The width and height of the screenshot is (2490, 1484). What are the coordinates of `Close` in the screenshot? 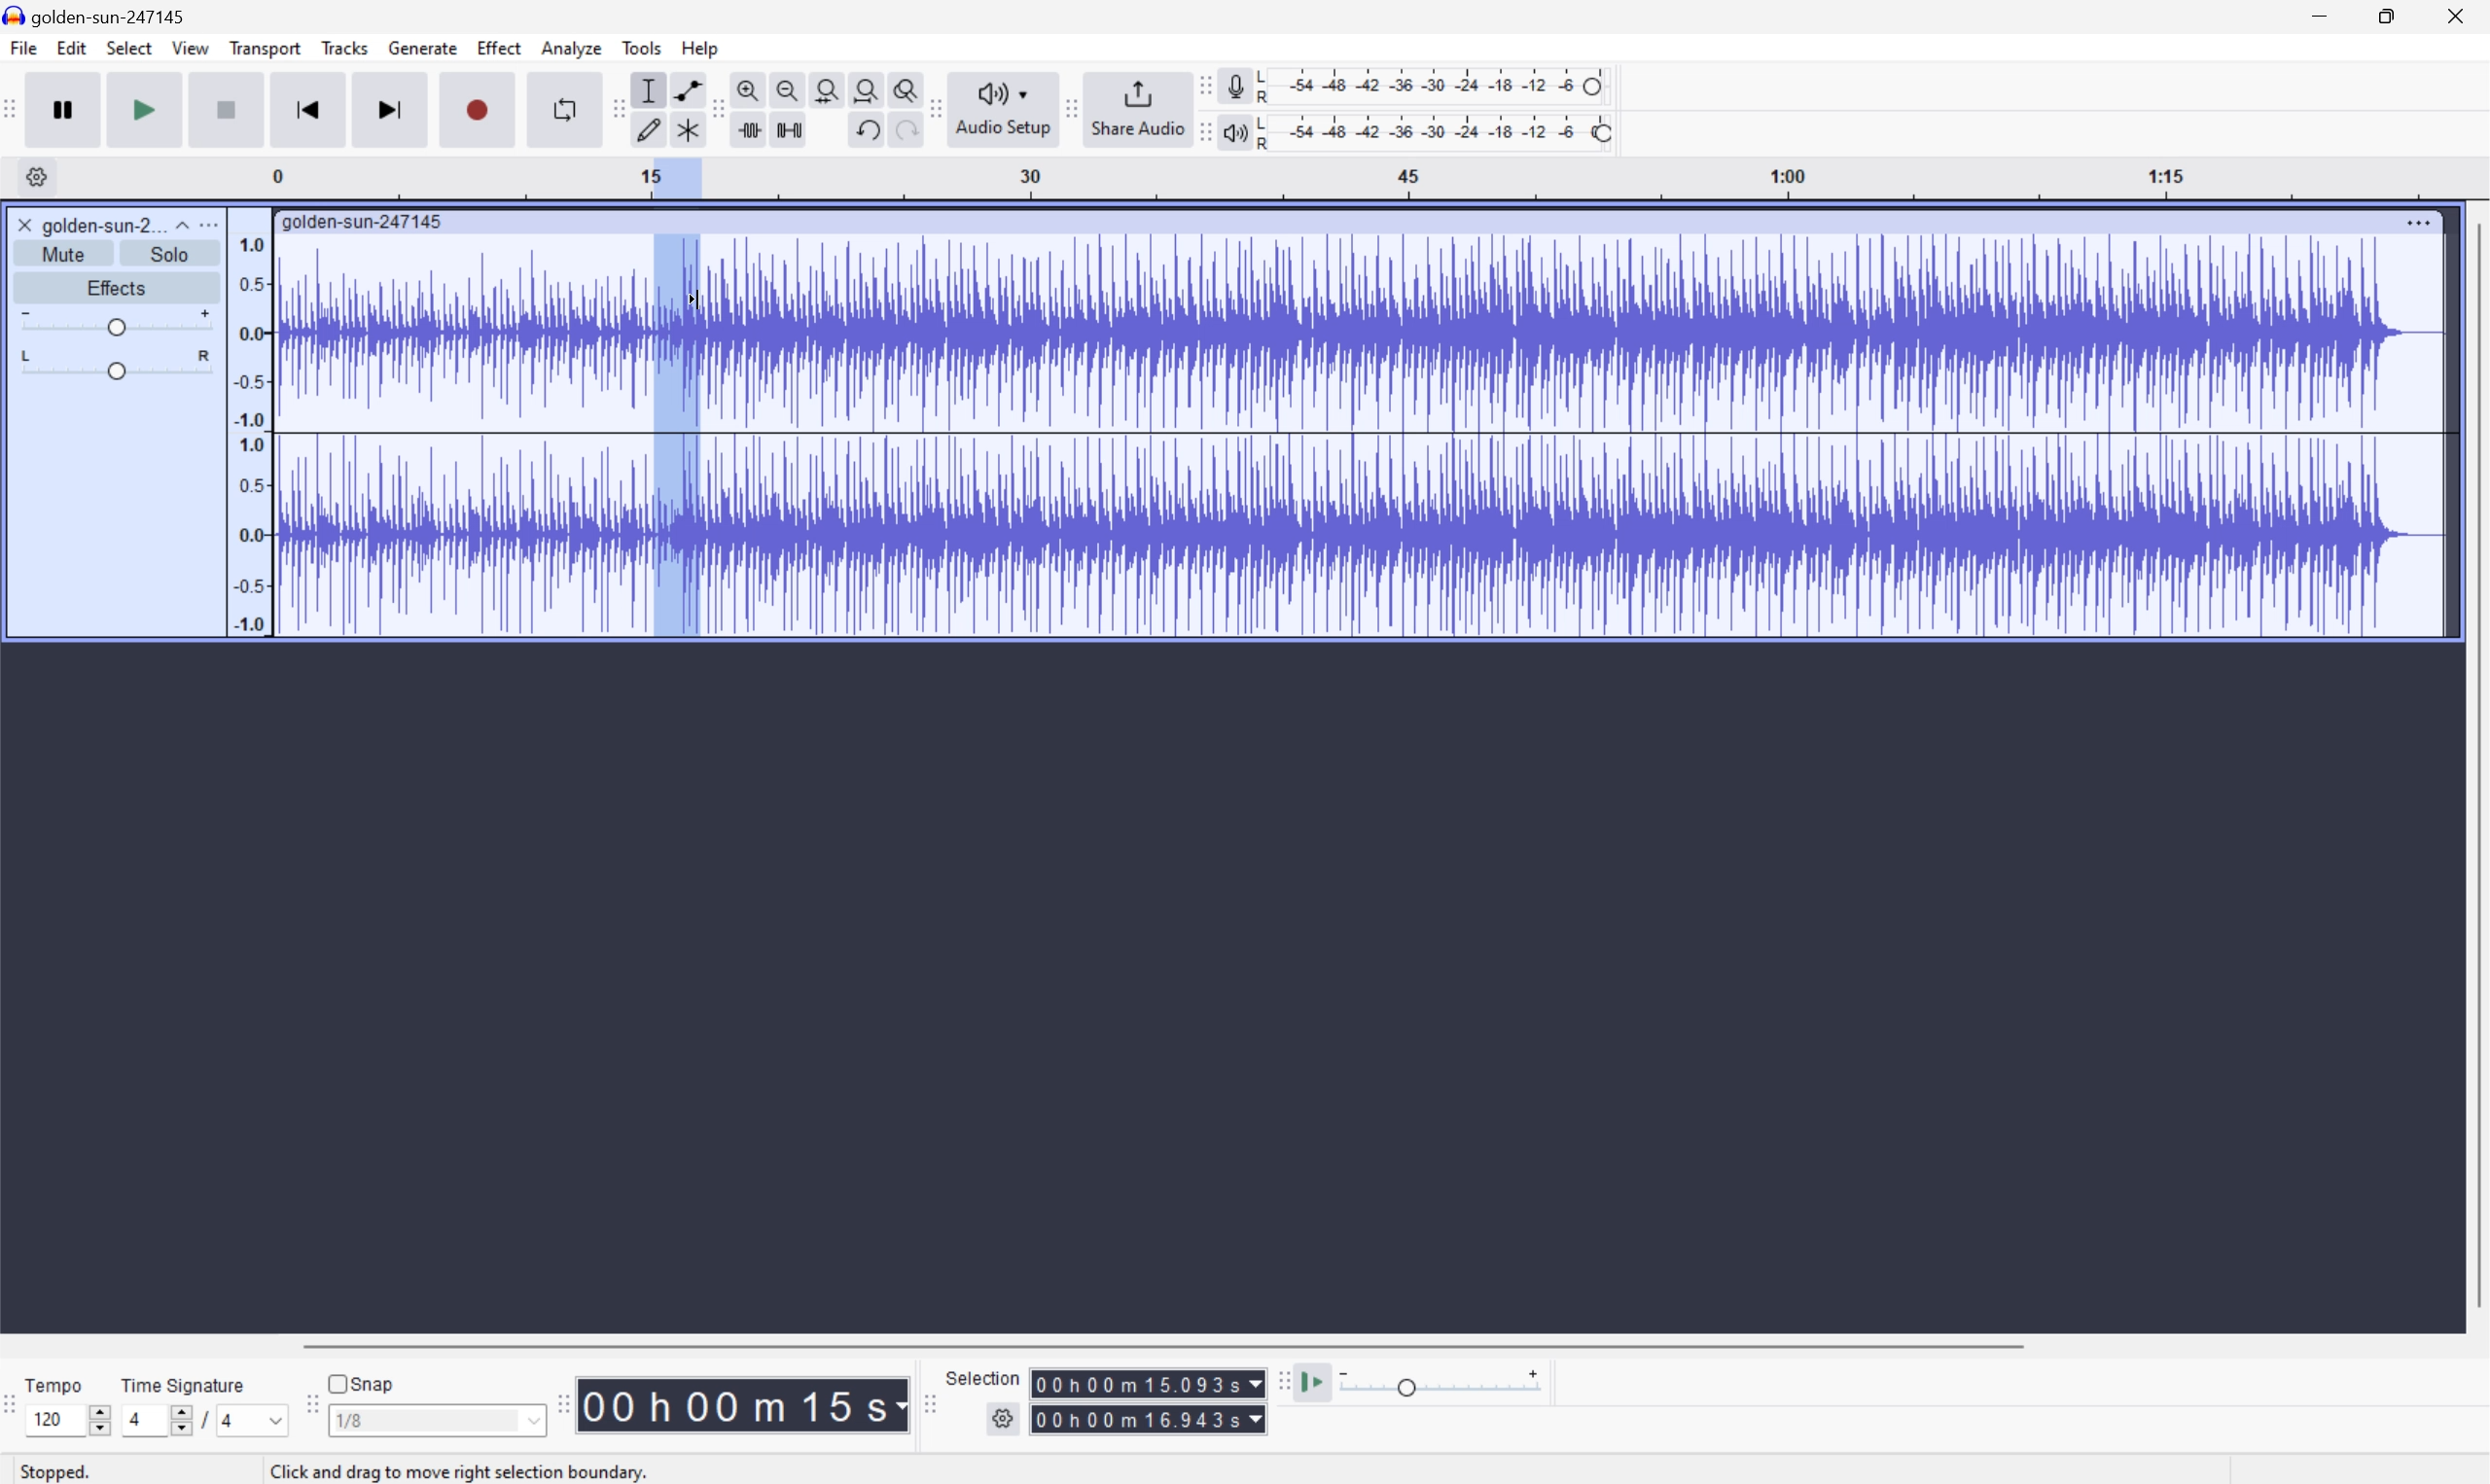 It's located at (2461, 14).